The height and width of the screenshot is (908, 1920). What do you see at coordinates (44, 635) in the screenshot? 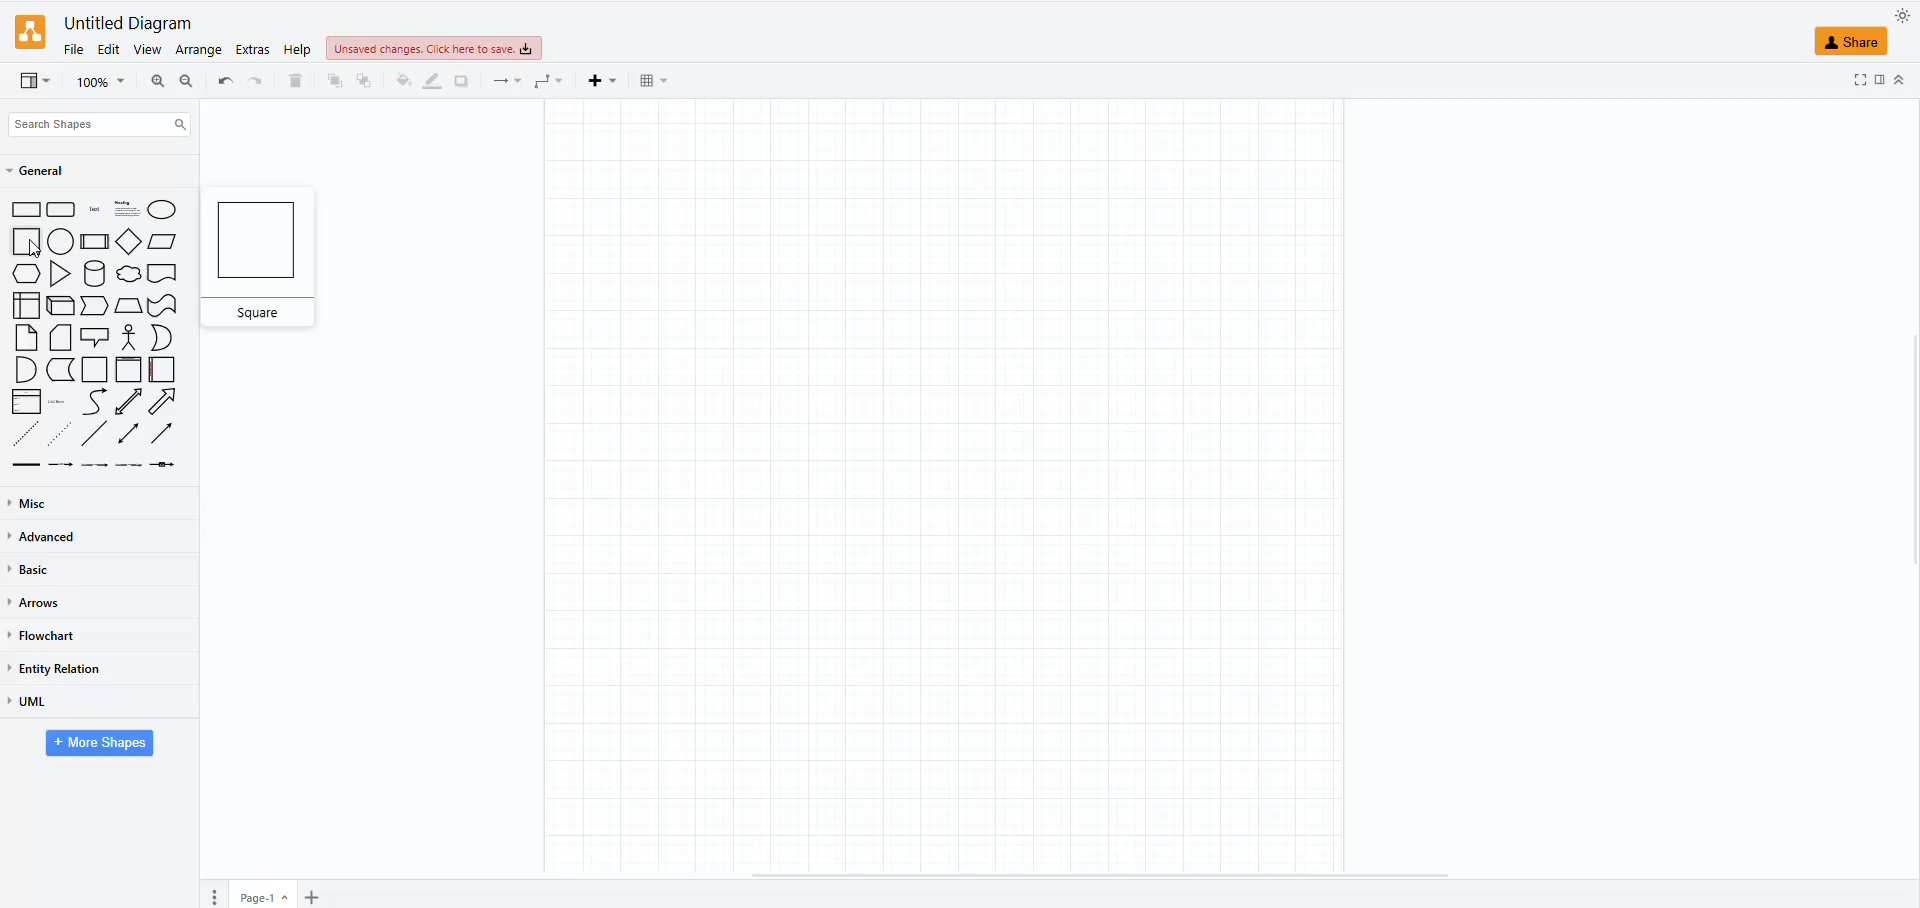
I see `flowchart` at bounding box center [44, 635].